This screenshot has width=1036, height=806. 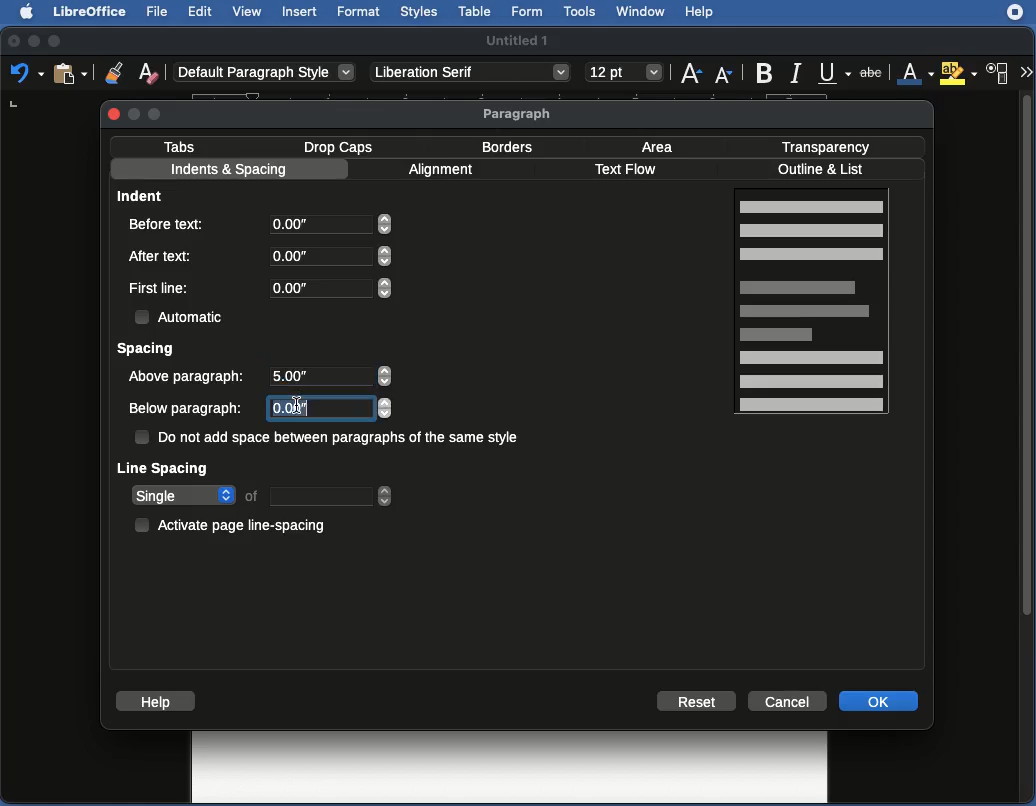 What do you see at coordinates (229, 171) in the screenshot?
I see `Indents and spacing` at bounding box center [229, 171].